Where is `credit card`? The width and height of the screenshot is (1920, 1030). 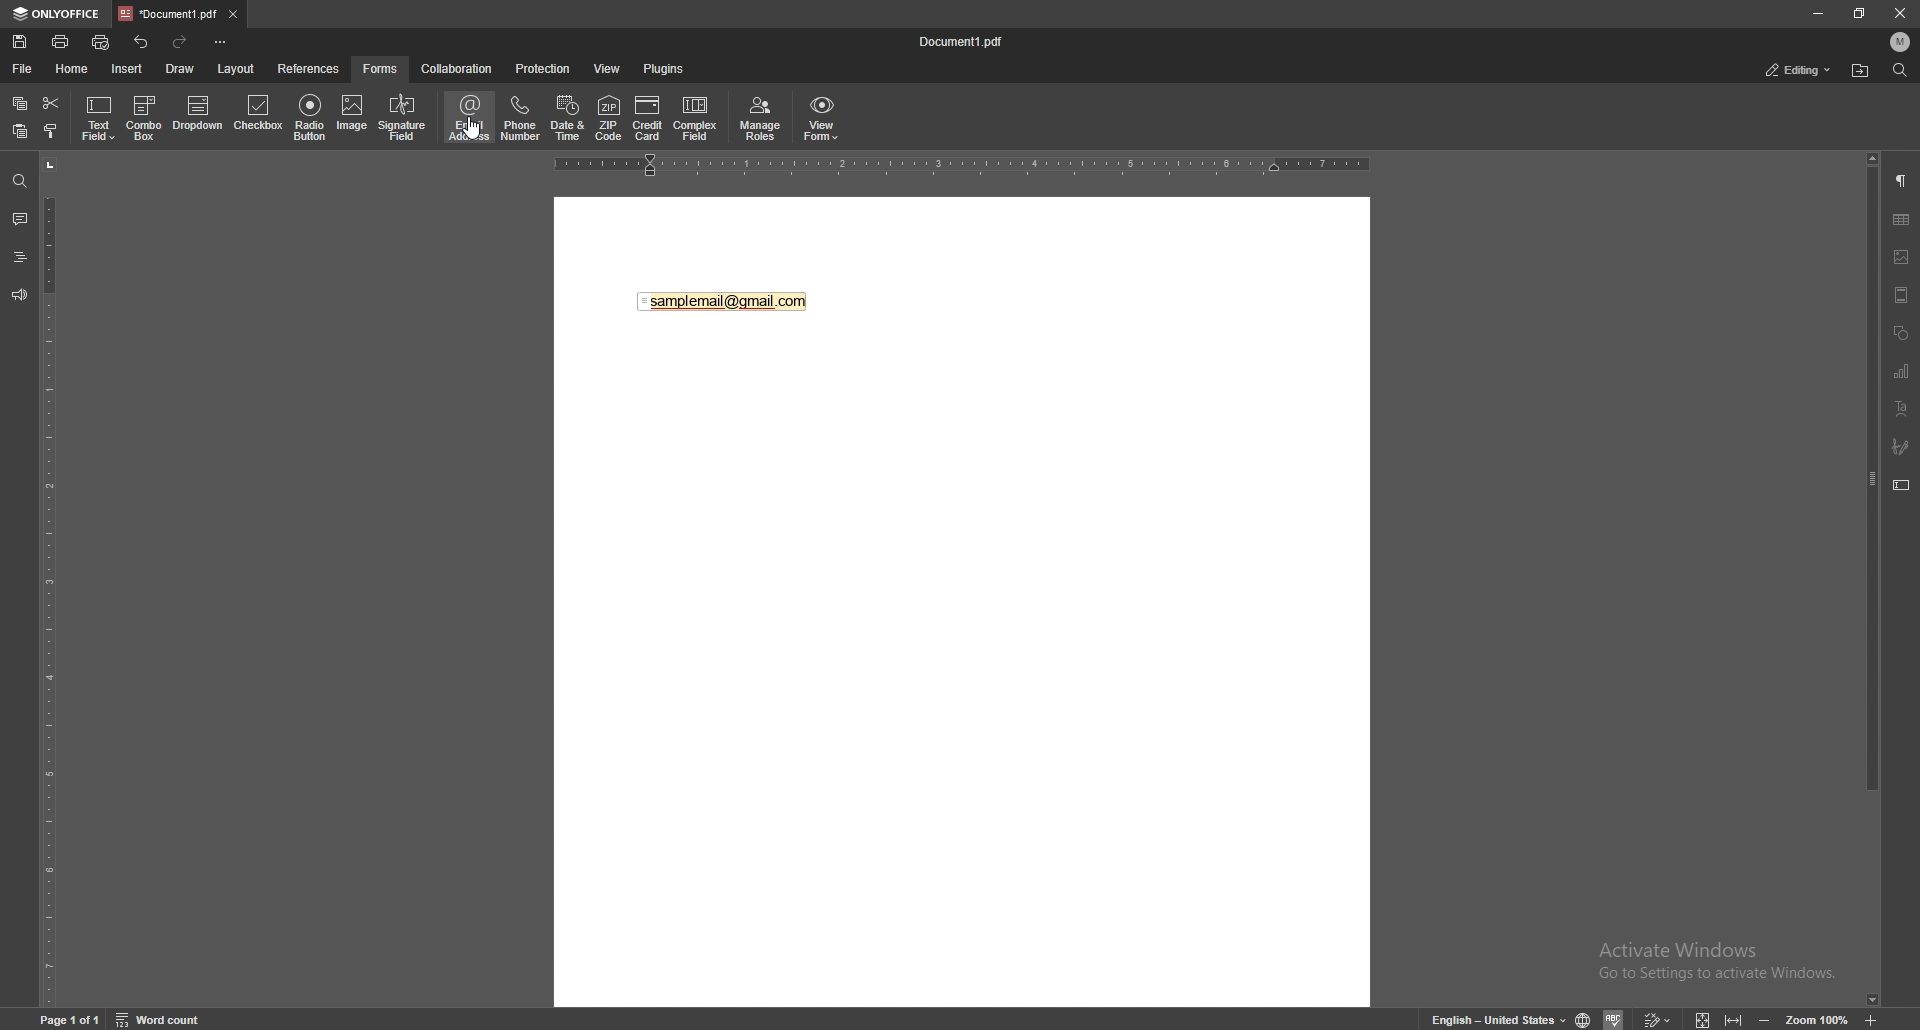 credit card is located at coordinates (647, 118).